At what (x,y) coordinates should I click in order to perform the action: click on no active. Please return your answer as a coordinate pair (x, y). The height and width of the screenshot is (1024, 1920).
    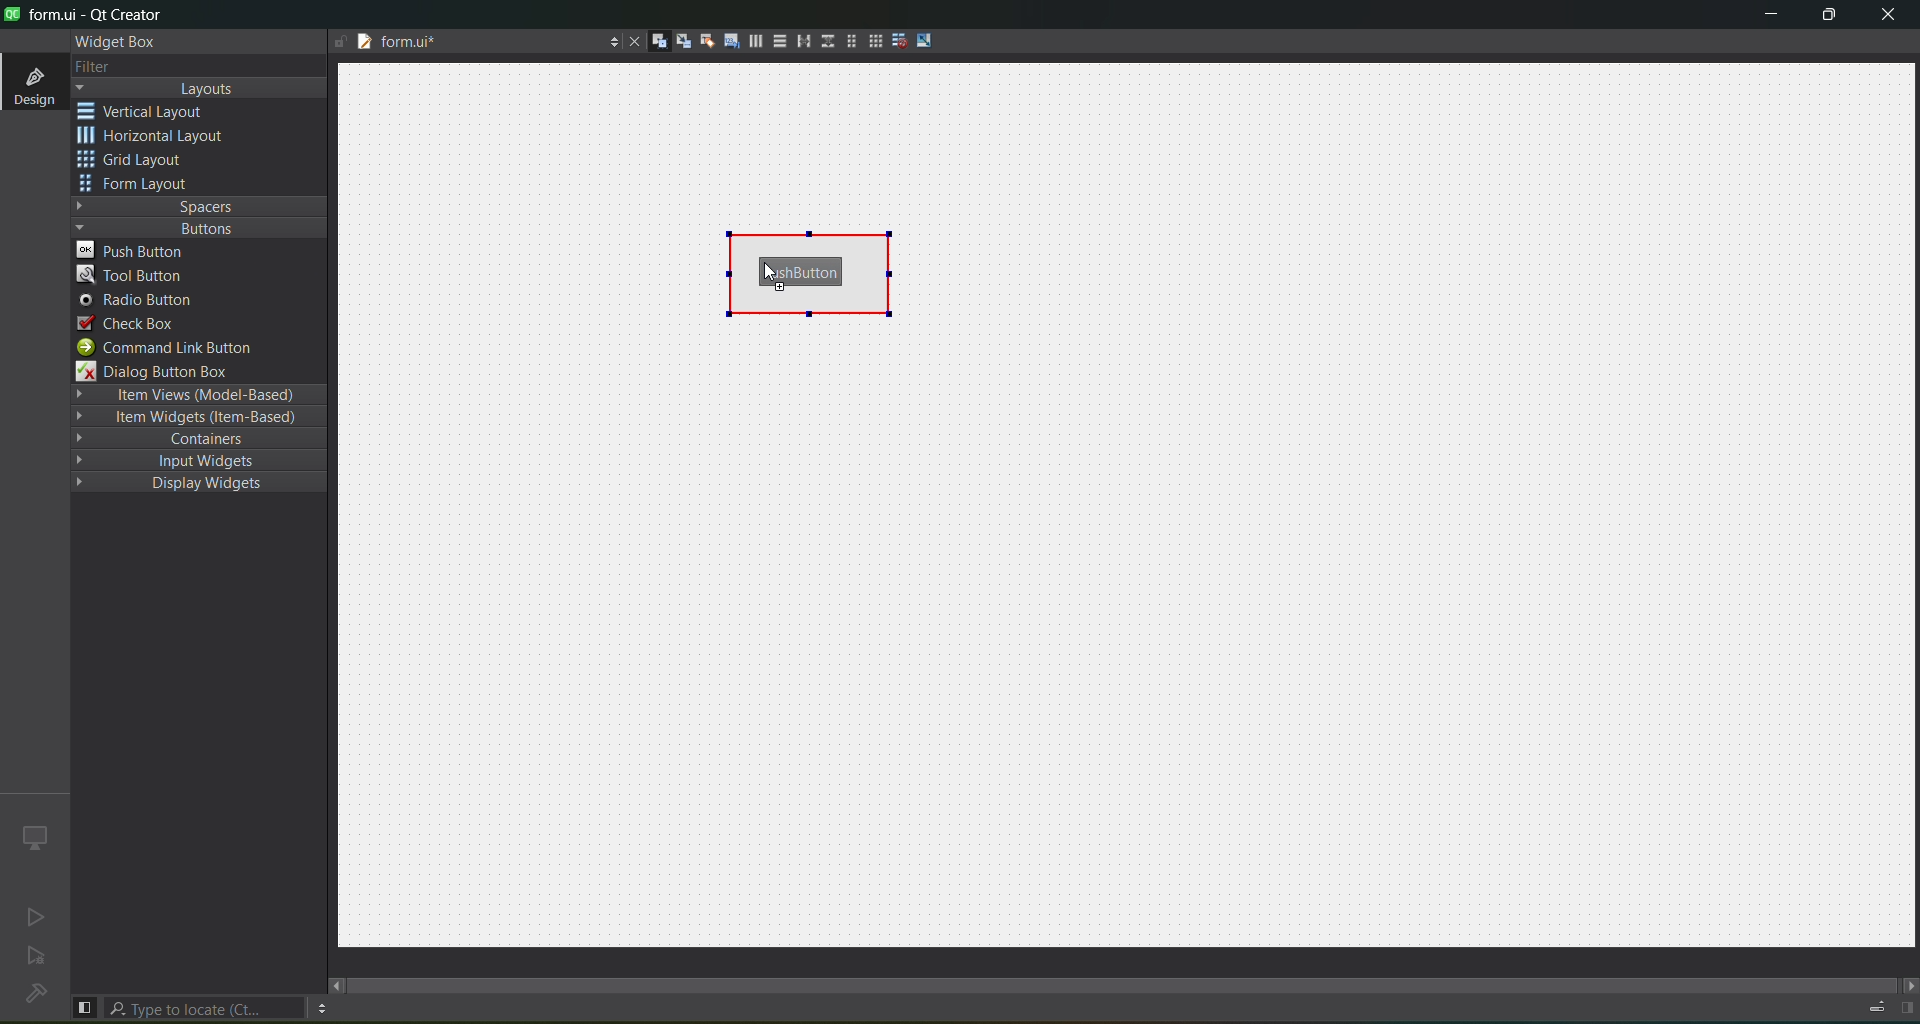
    Looking at the image, I should click on (31, 918).